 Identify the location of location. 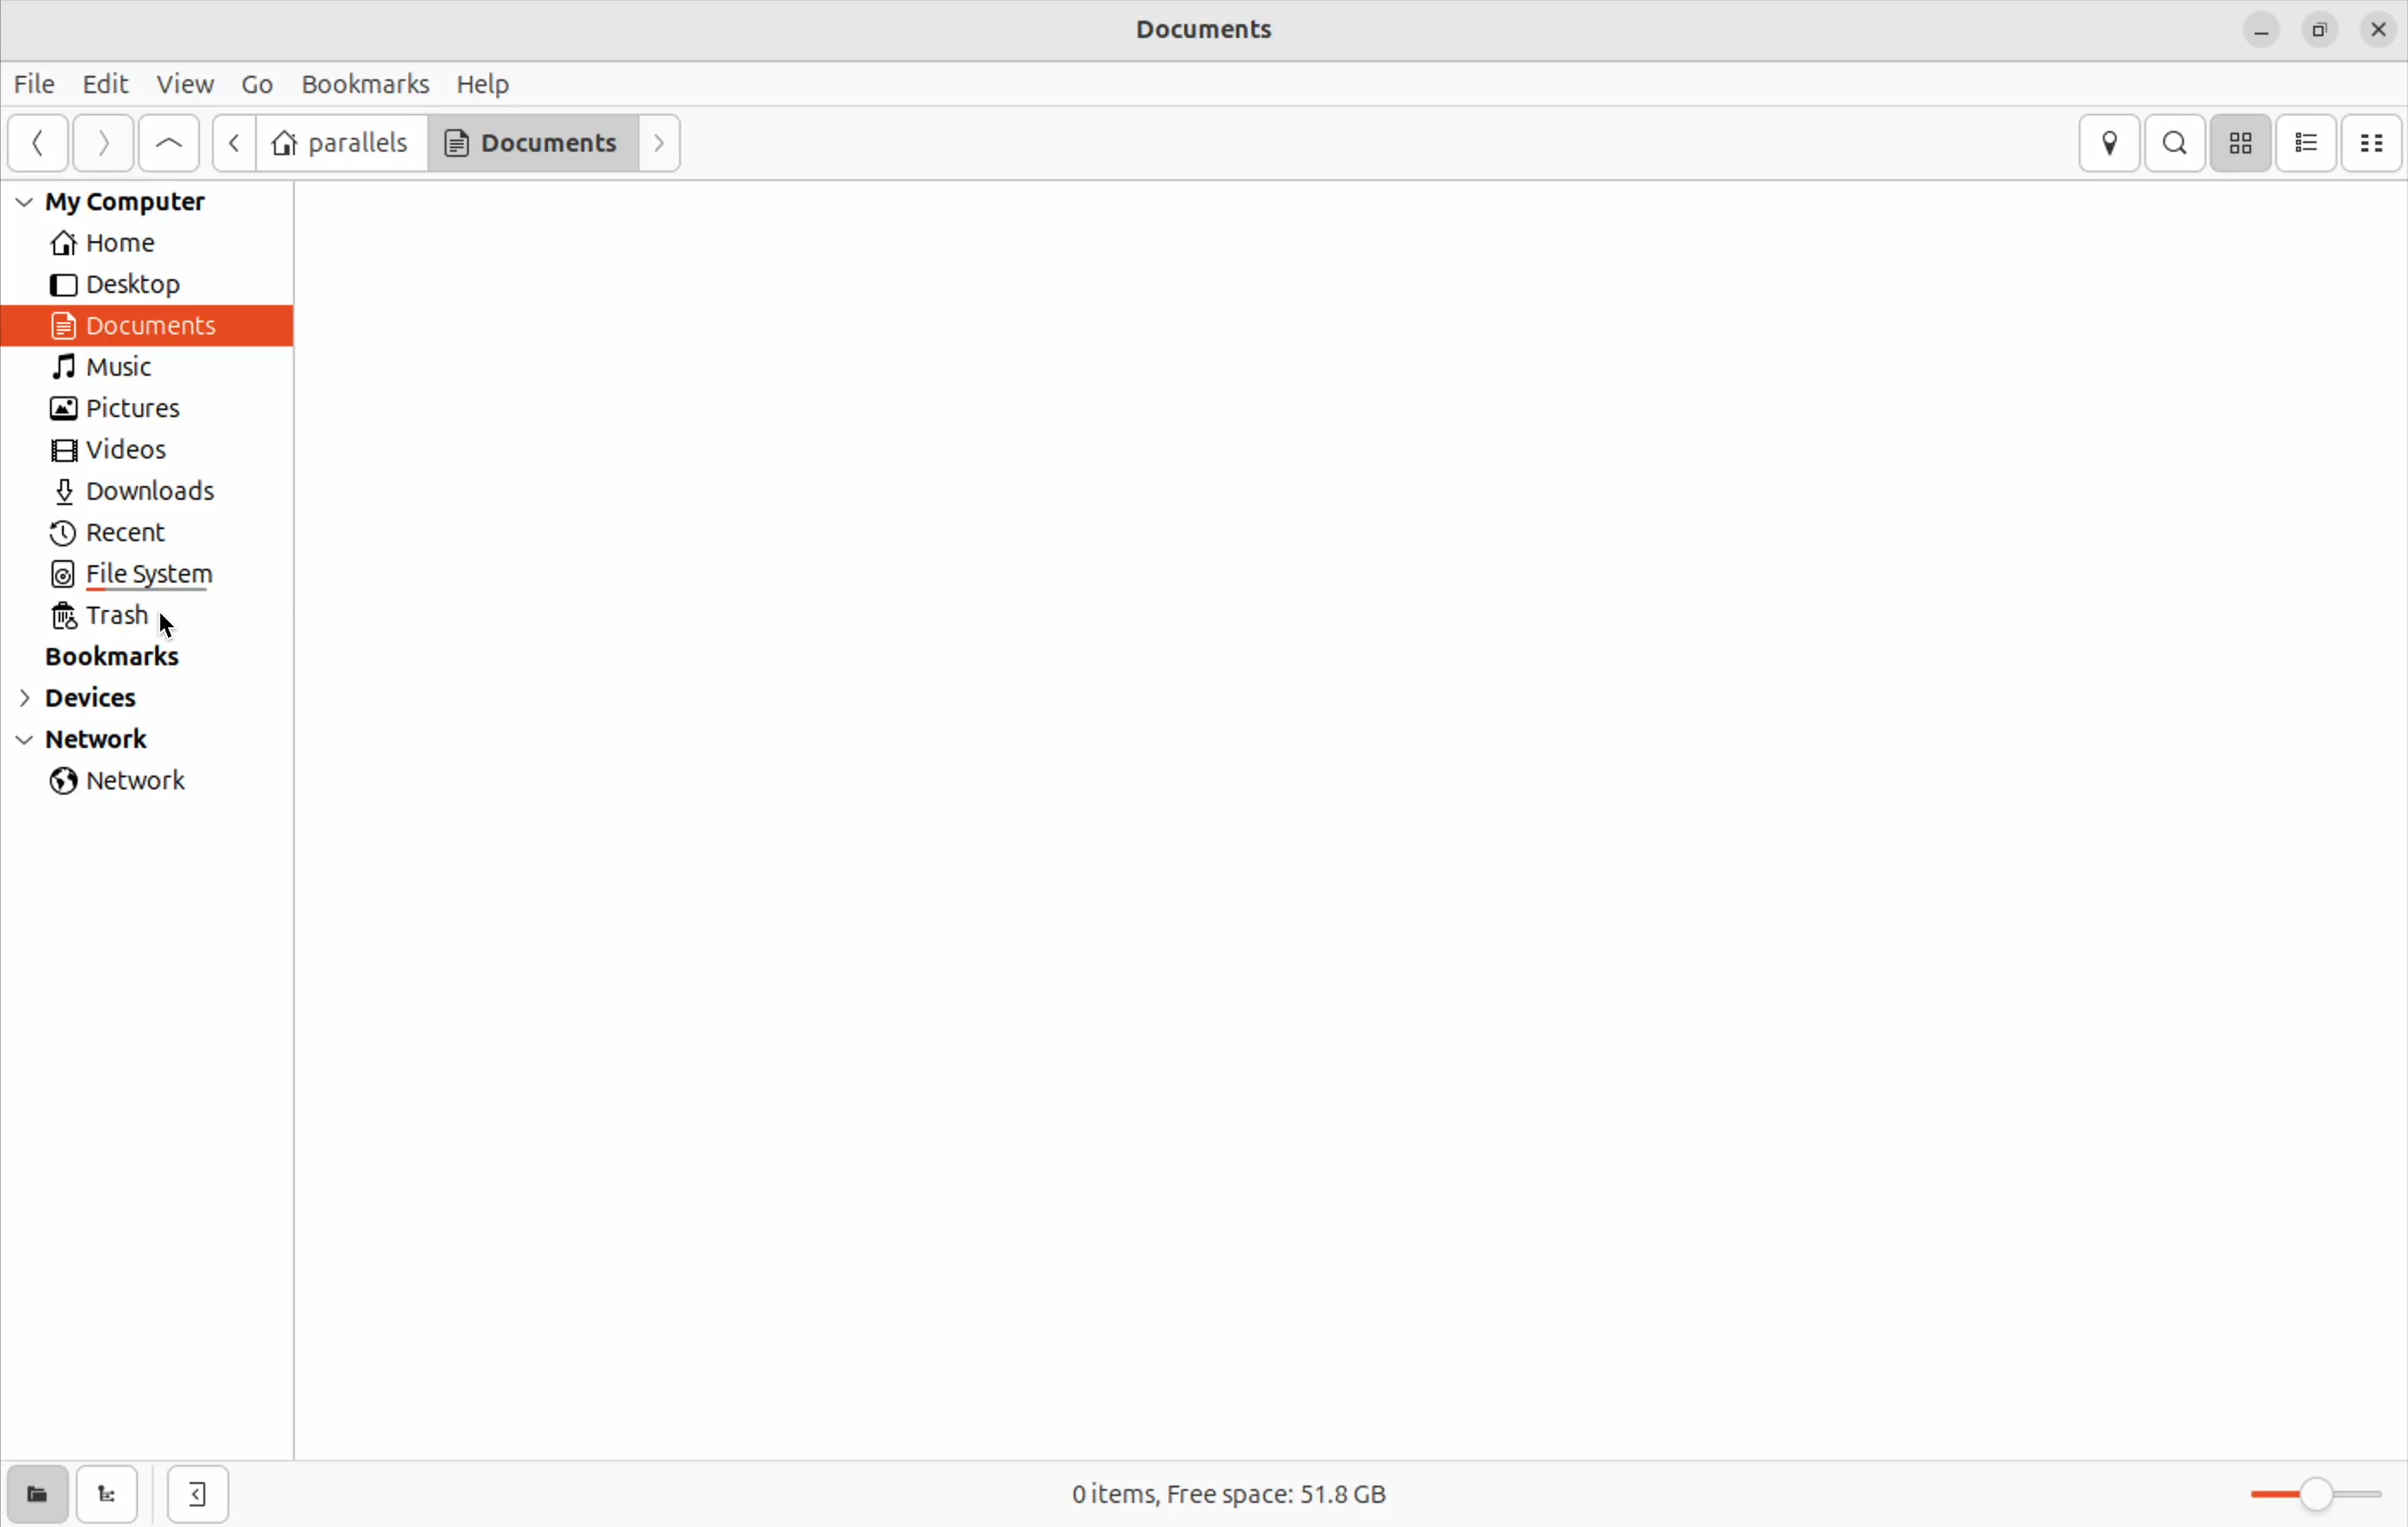
(2108, 143).